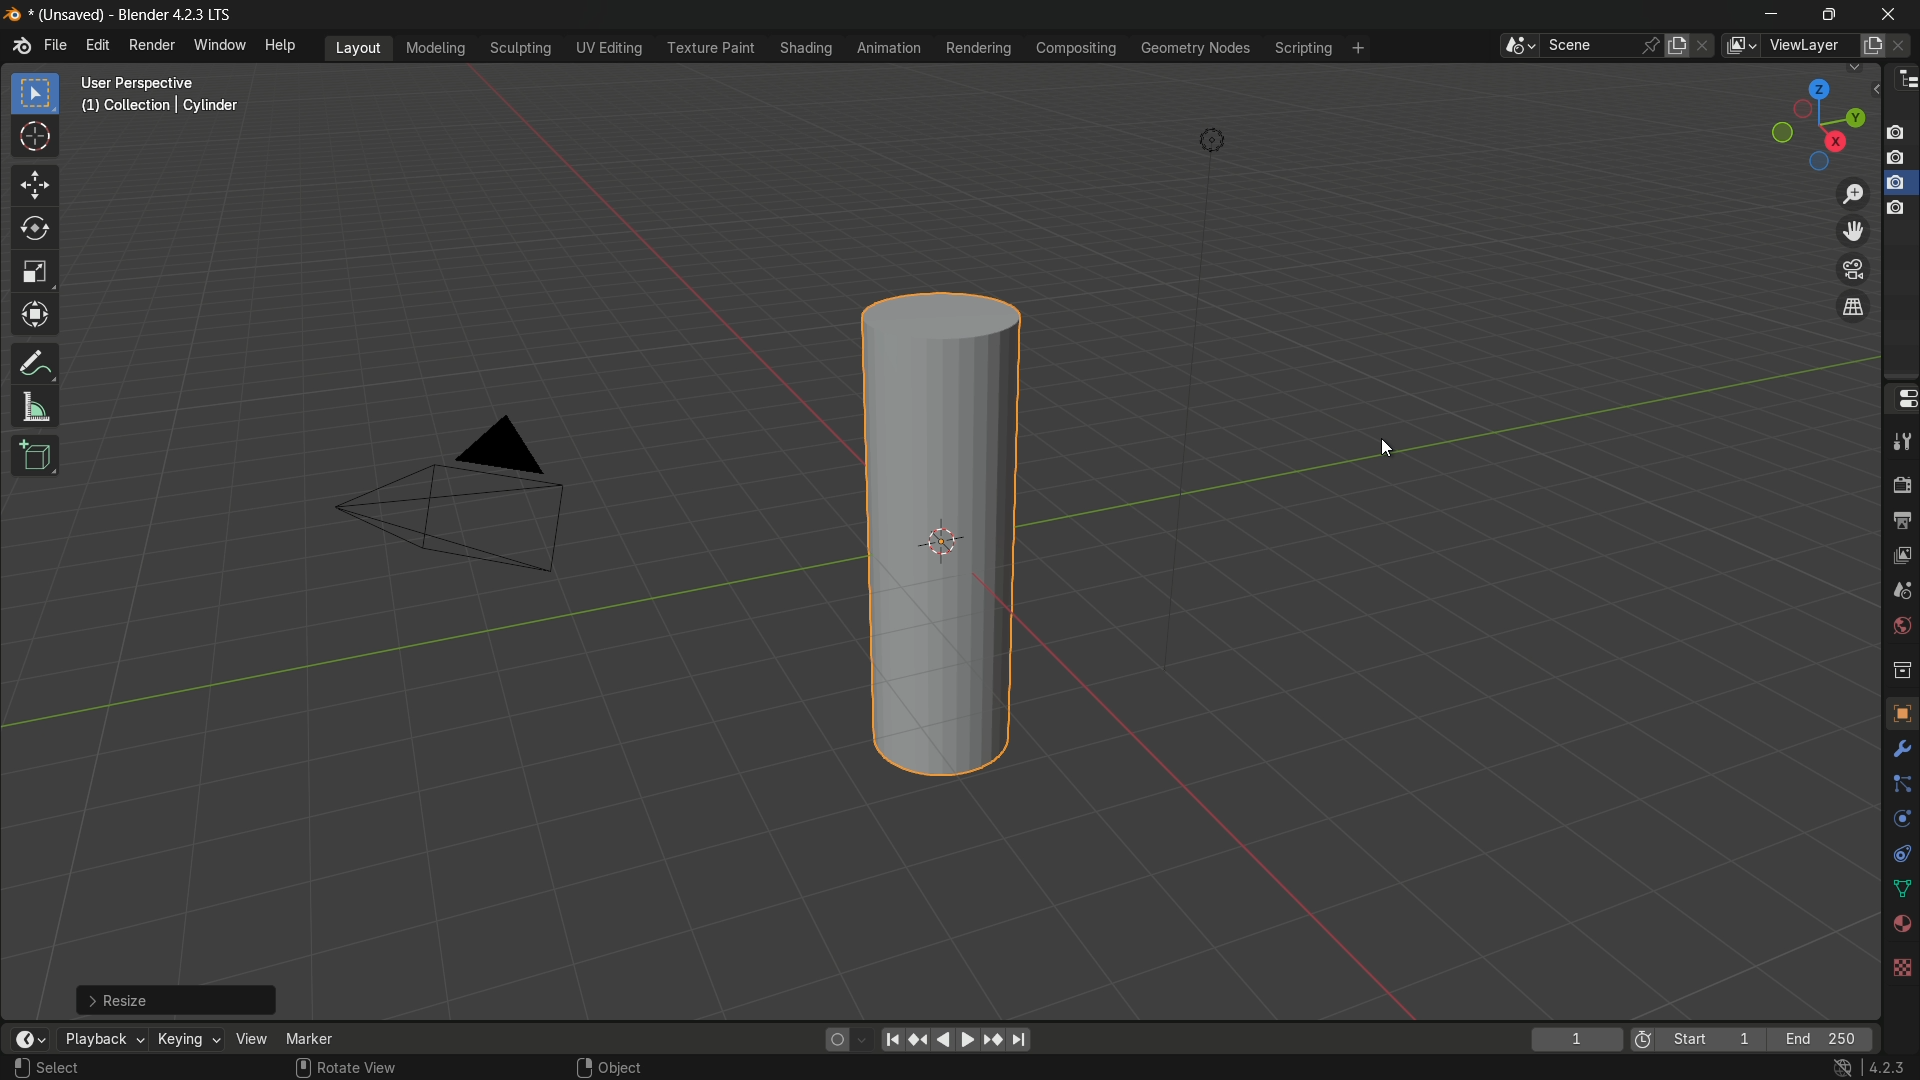 This screenshot has width=1920, height=1080. I want to click on constraints, so click(1900, 857).